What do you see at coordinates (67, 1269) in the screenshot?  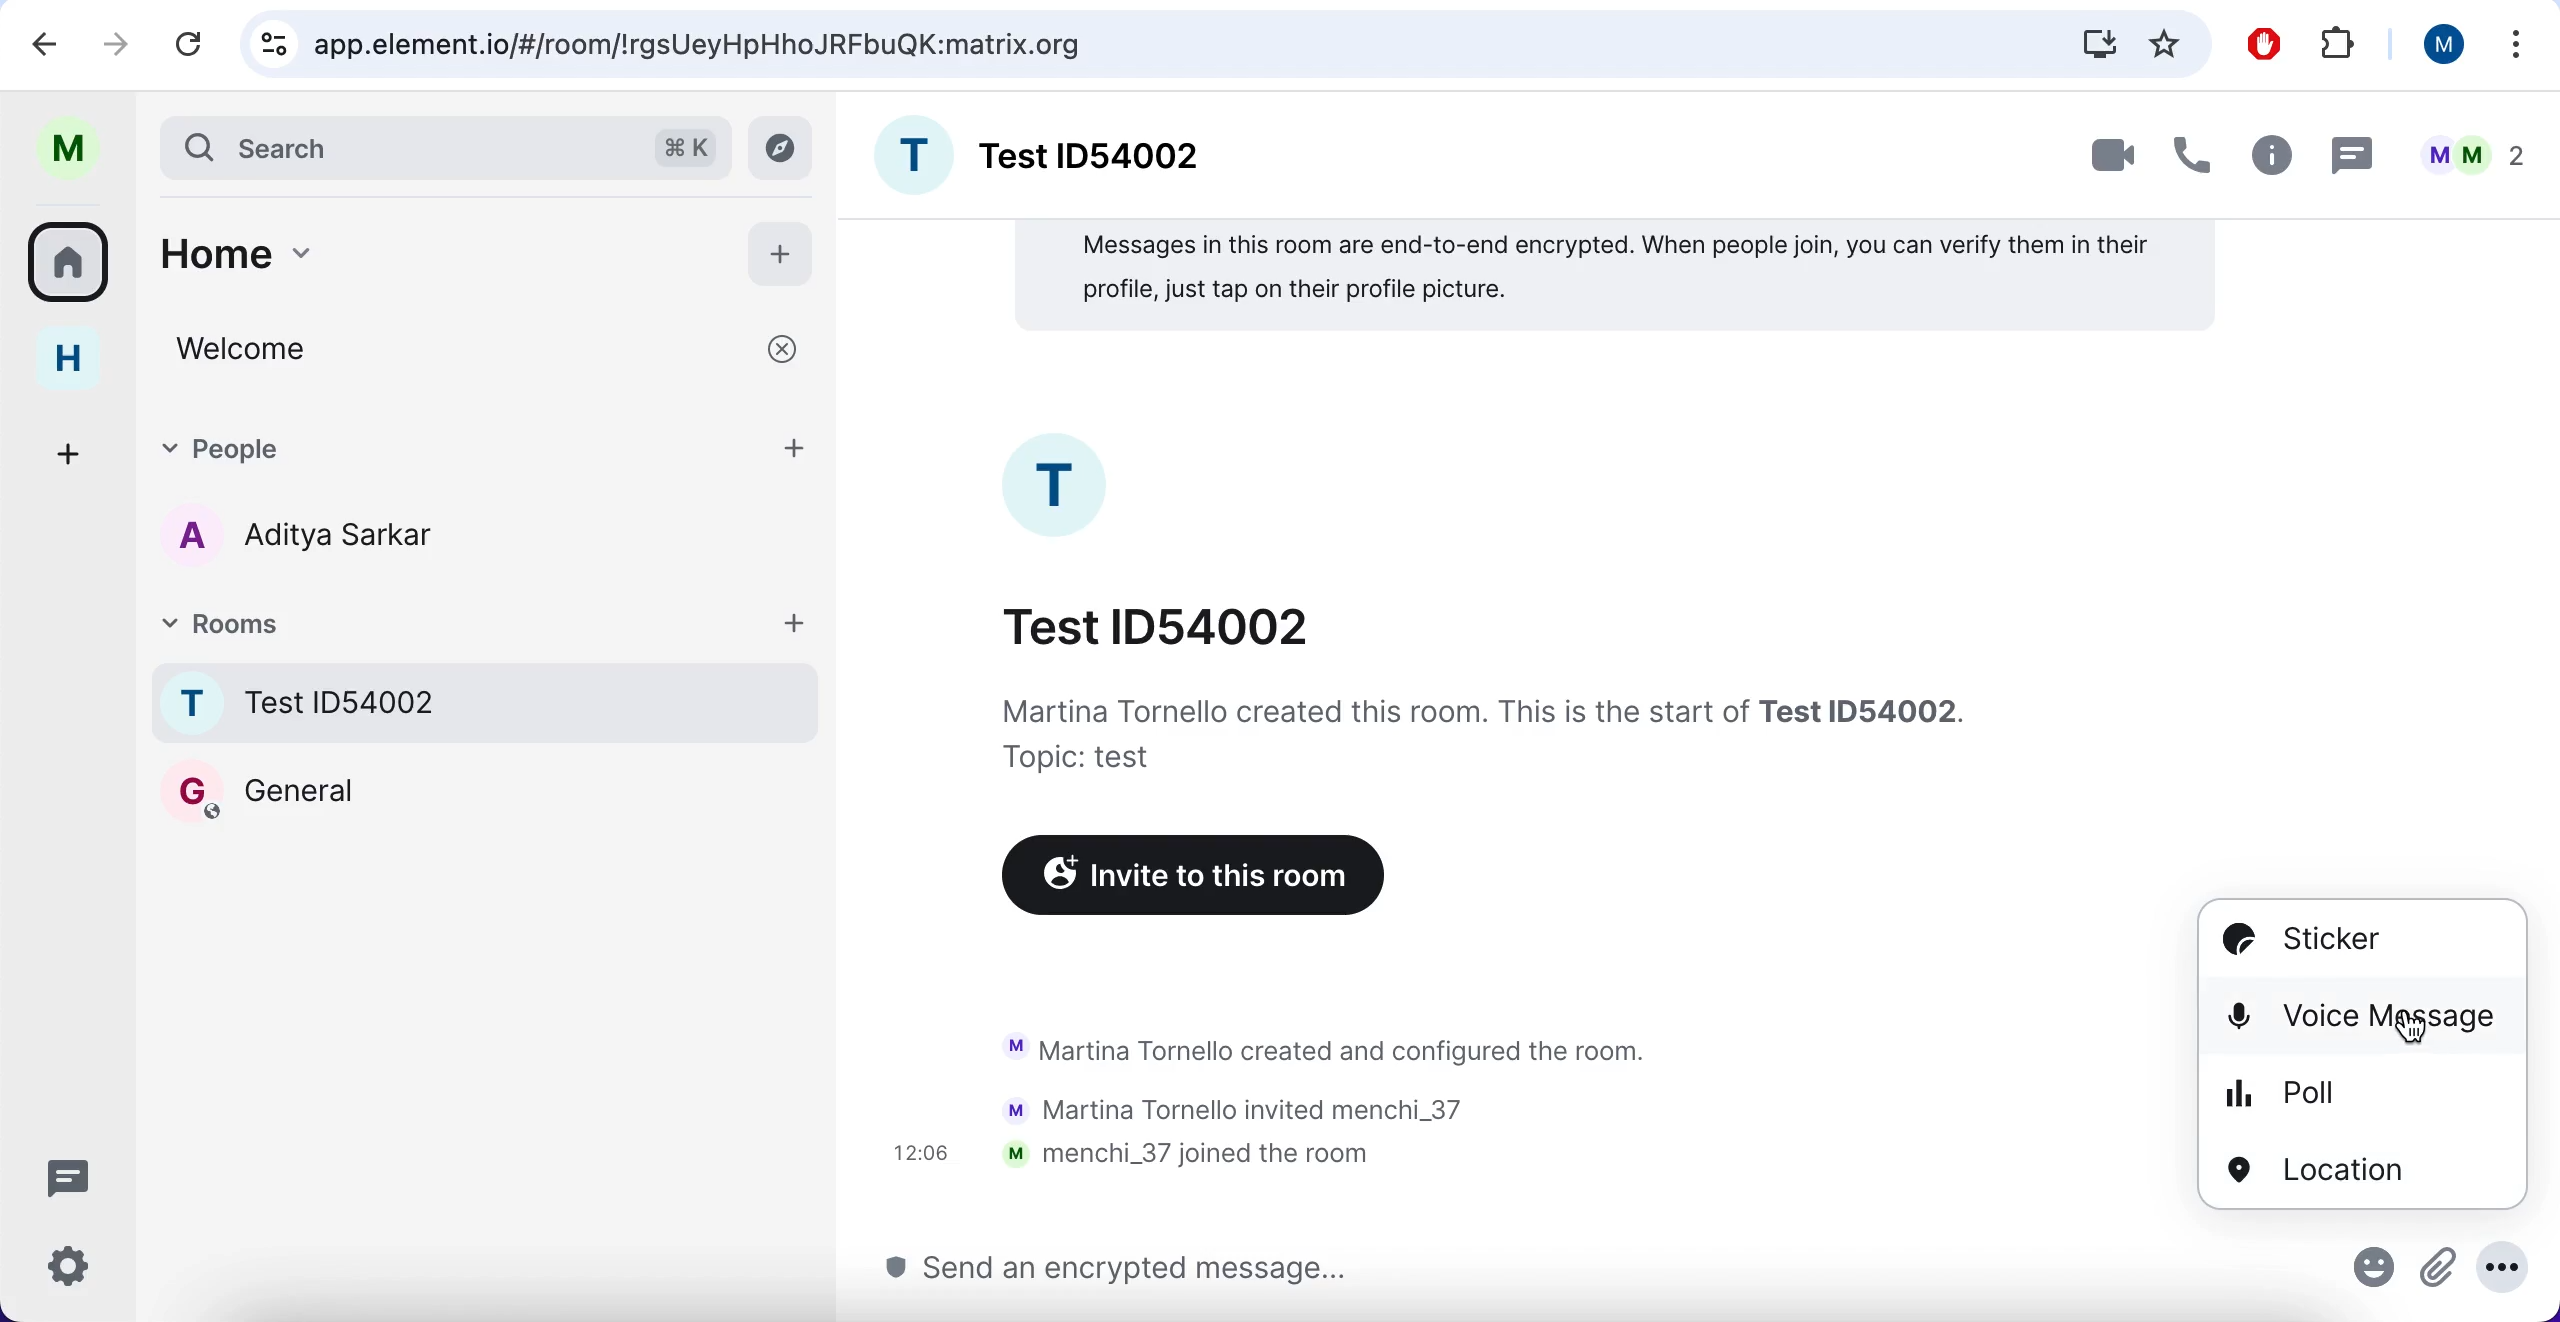 I see `quick setting` at bounding box center [67, 1269].